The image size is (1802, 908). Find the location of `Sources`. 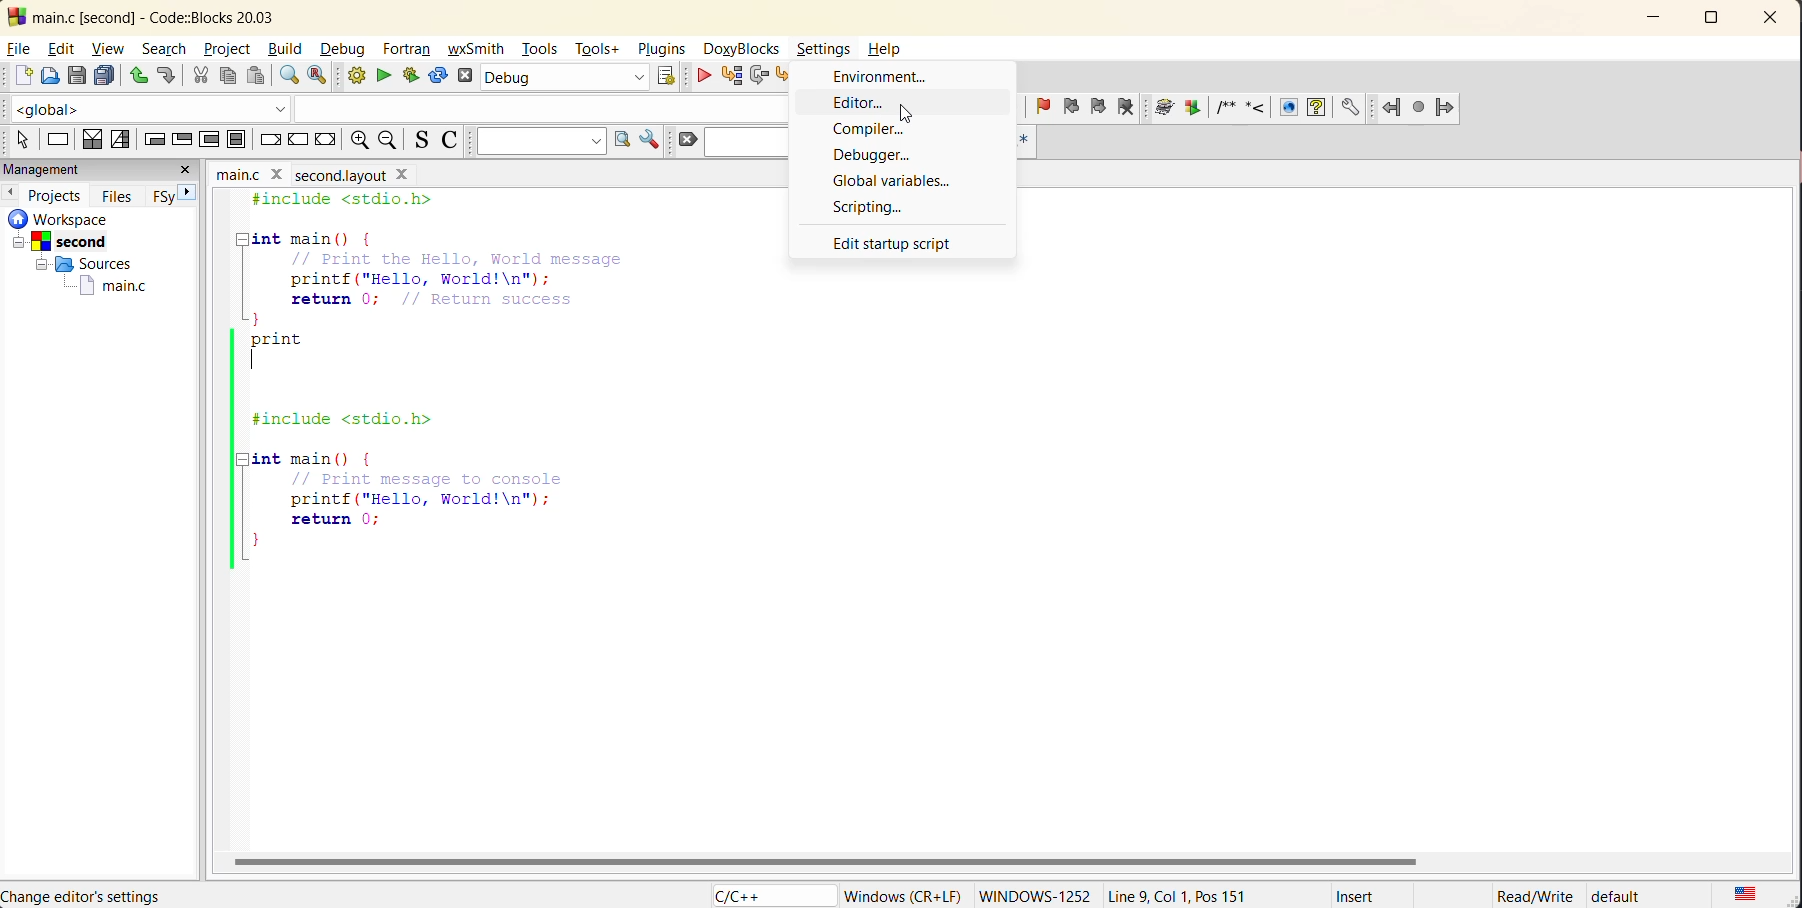

Sources is located at coordinates (77, 264).